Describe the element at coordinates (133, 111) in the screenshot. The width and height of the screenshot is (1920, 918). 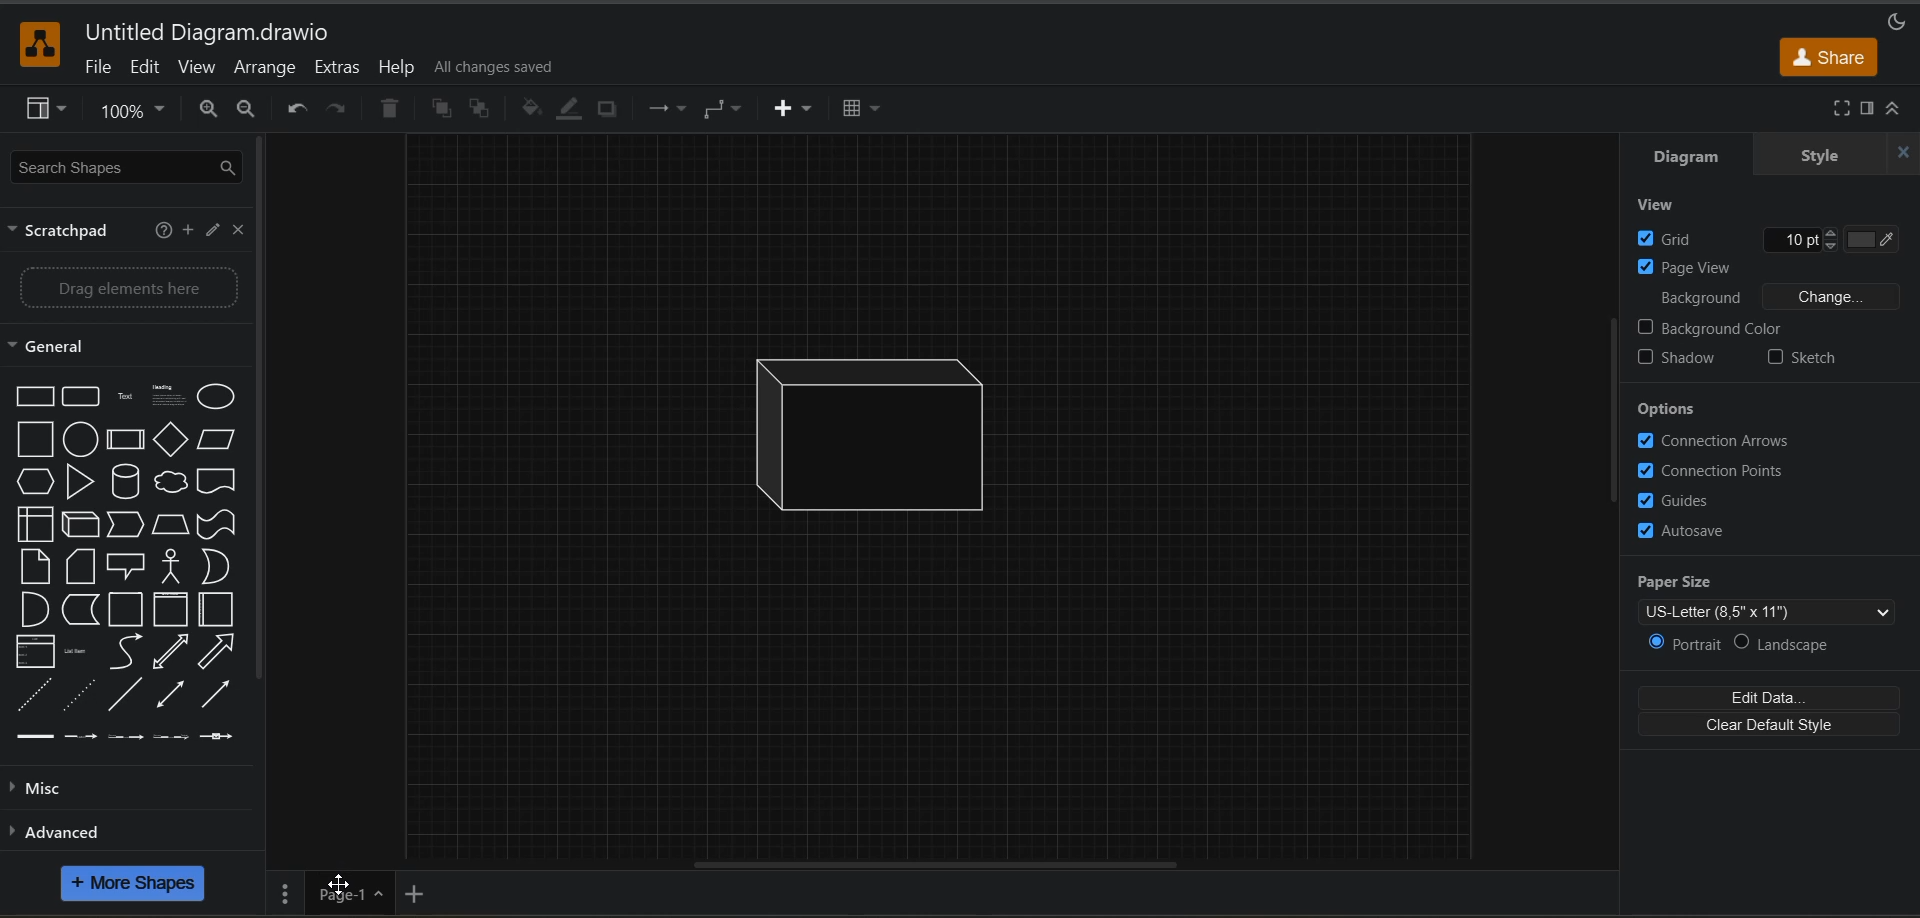
I see `zoom` at that location.